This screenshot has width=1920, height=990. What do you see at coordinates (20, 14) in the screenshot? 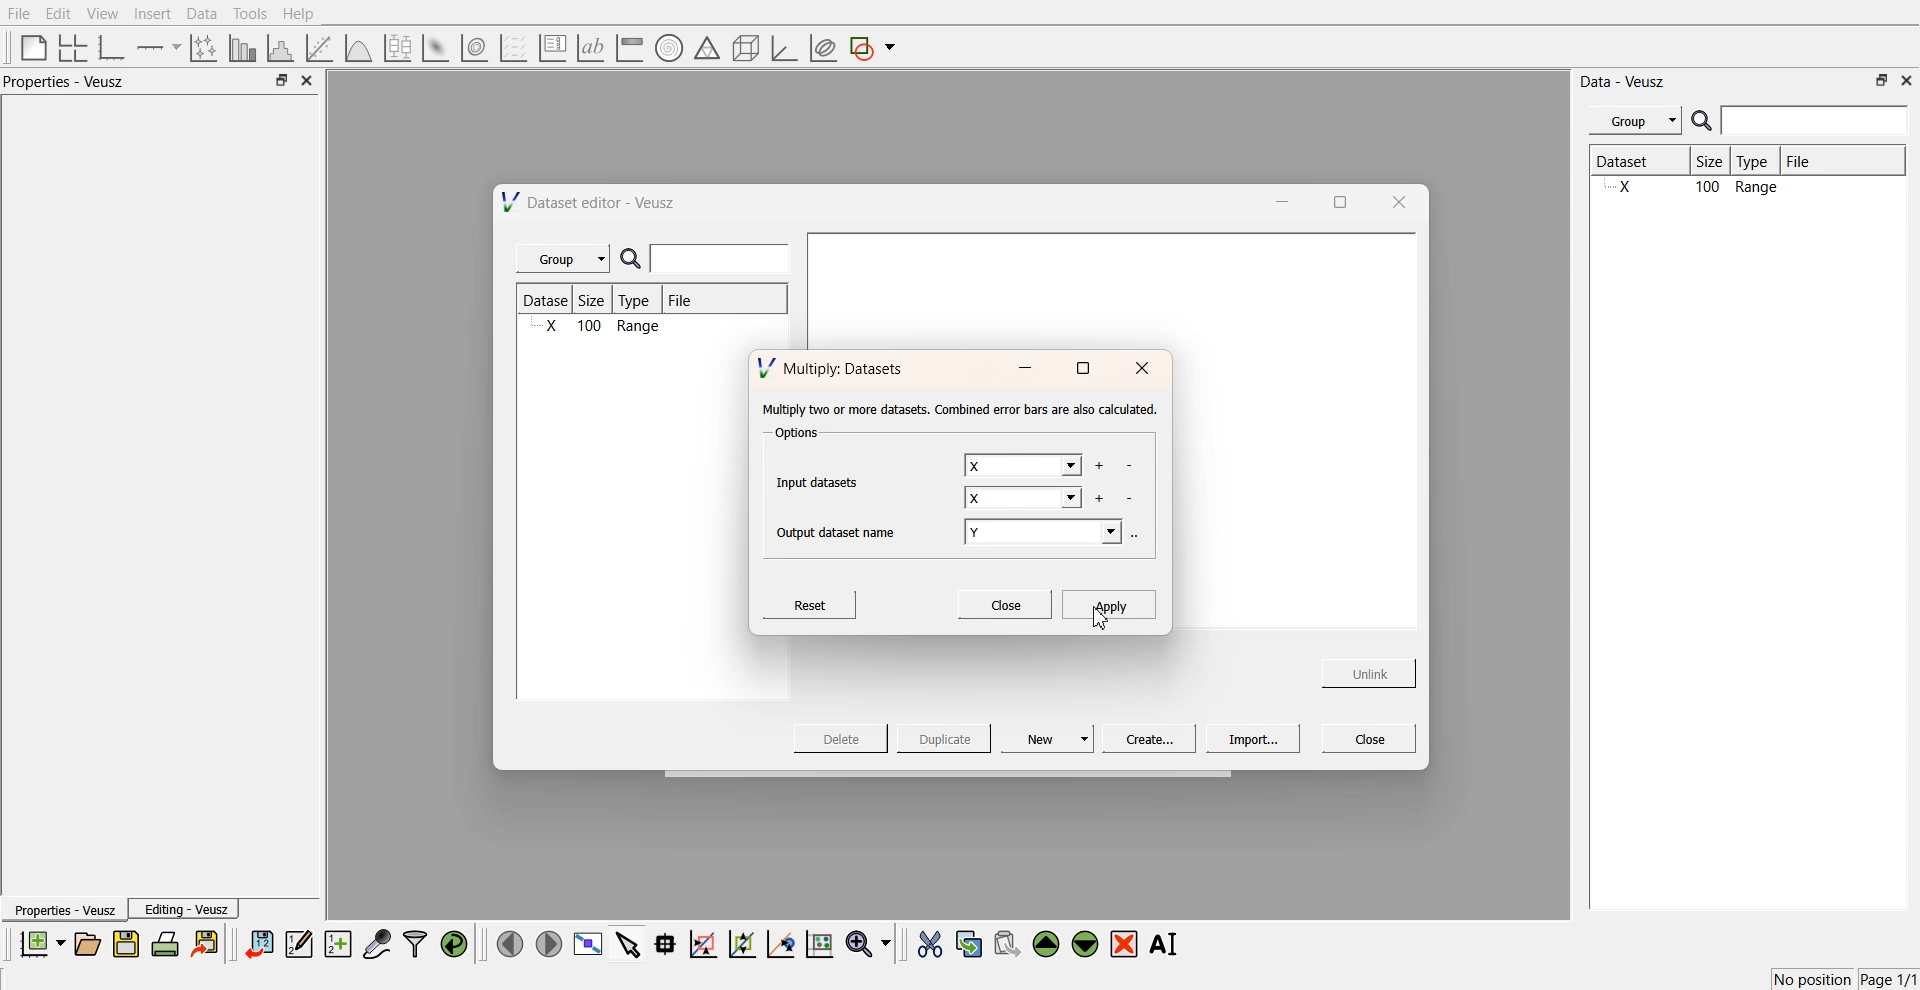
I see `File` at bounding box center [20, 14].